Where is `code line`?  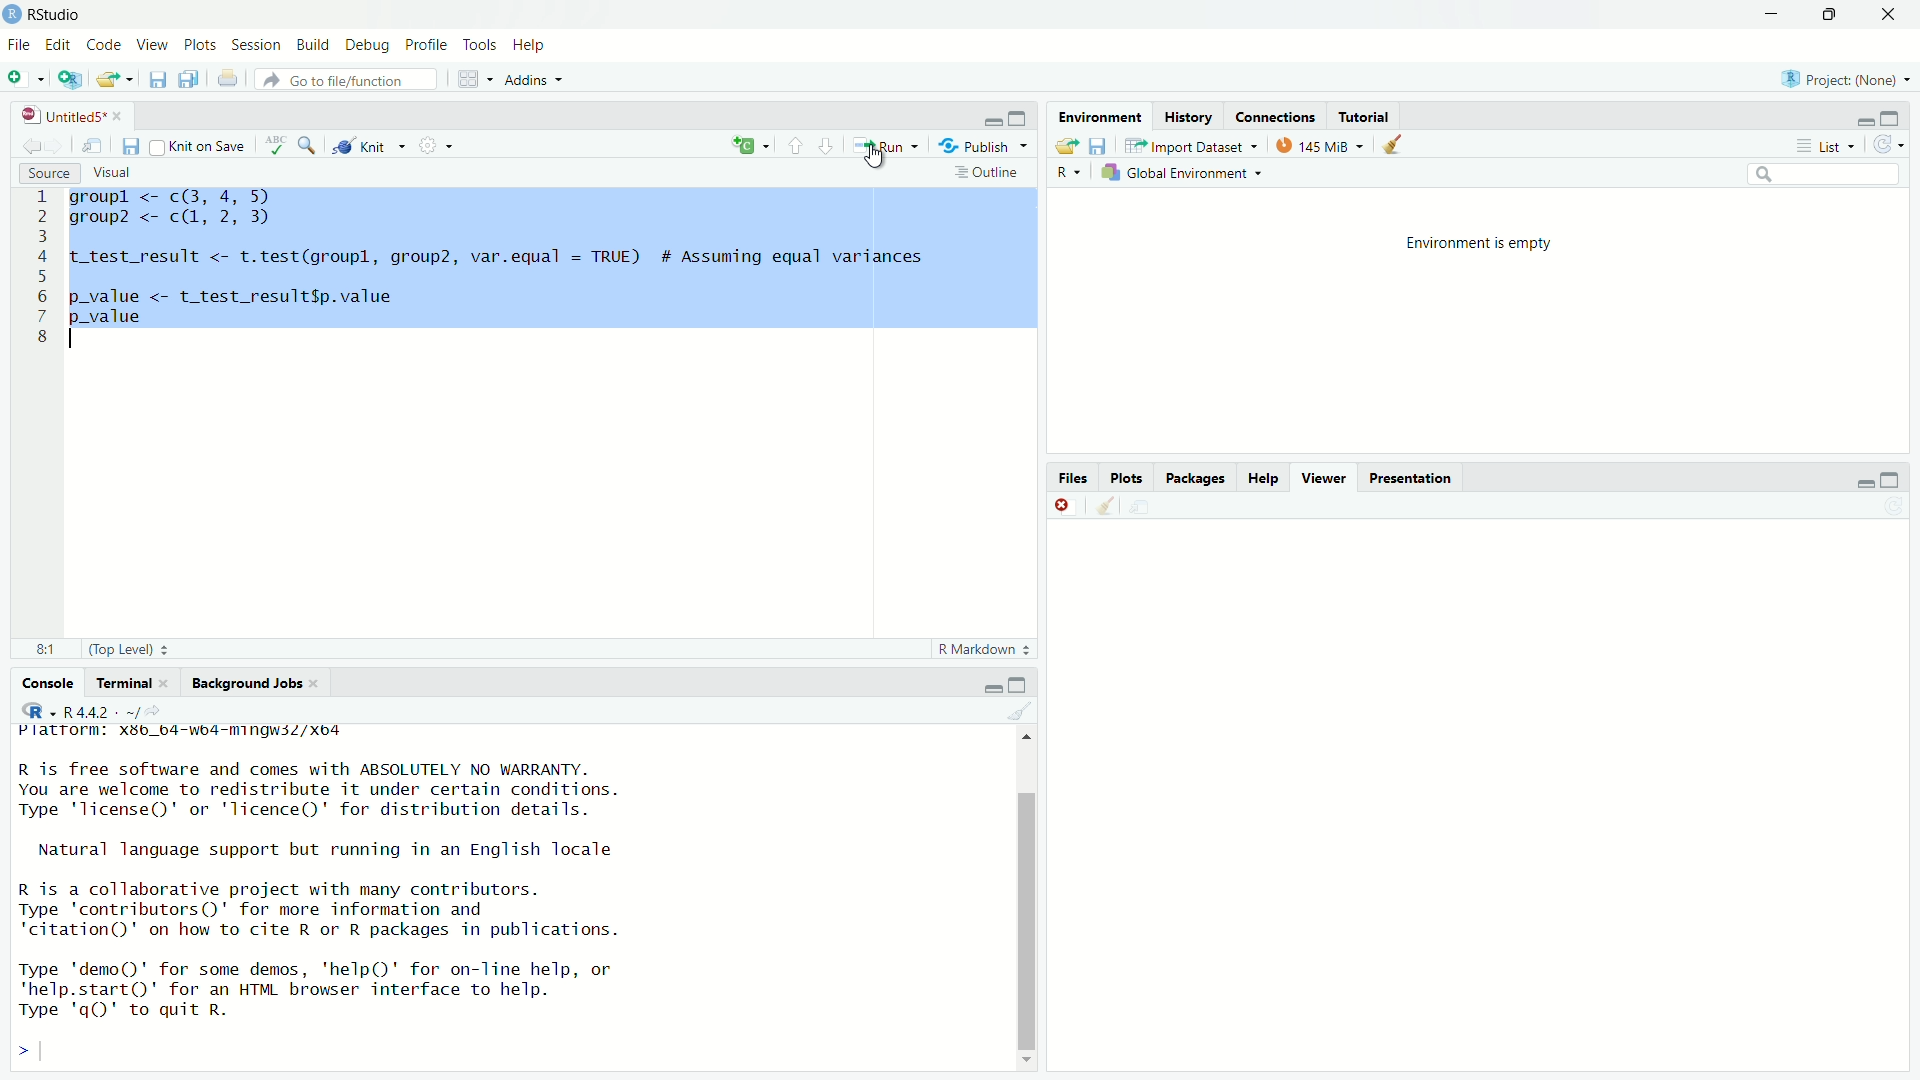
code line is located at coordinates (41, 266).